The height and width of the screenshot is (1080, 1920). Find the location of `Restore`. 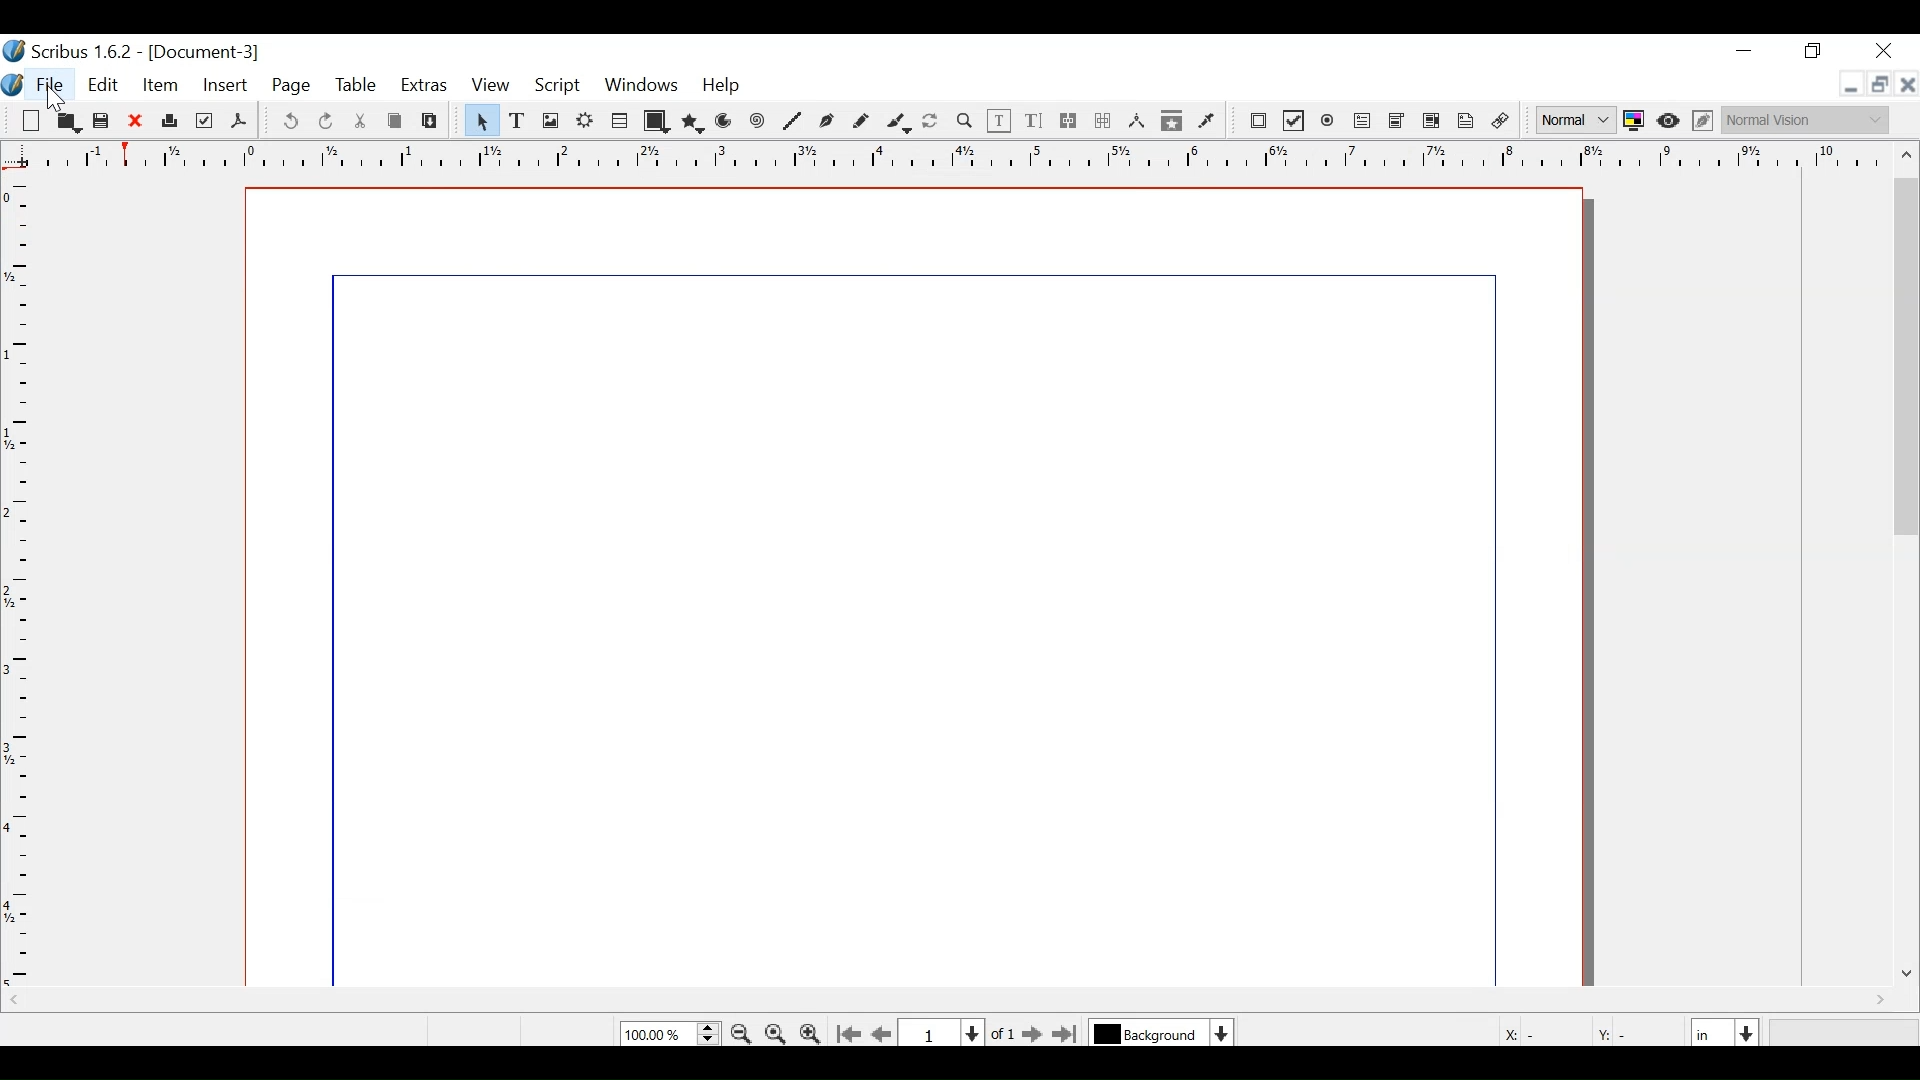

Restore is located at coordinates (1877, 85).